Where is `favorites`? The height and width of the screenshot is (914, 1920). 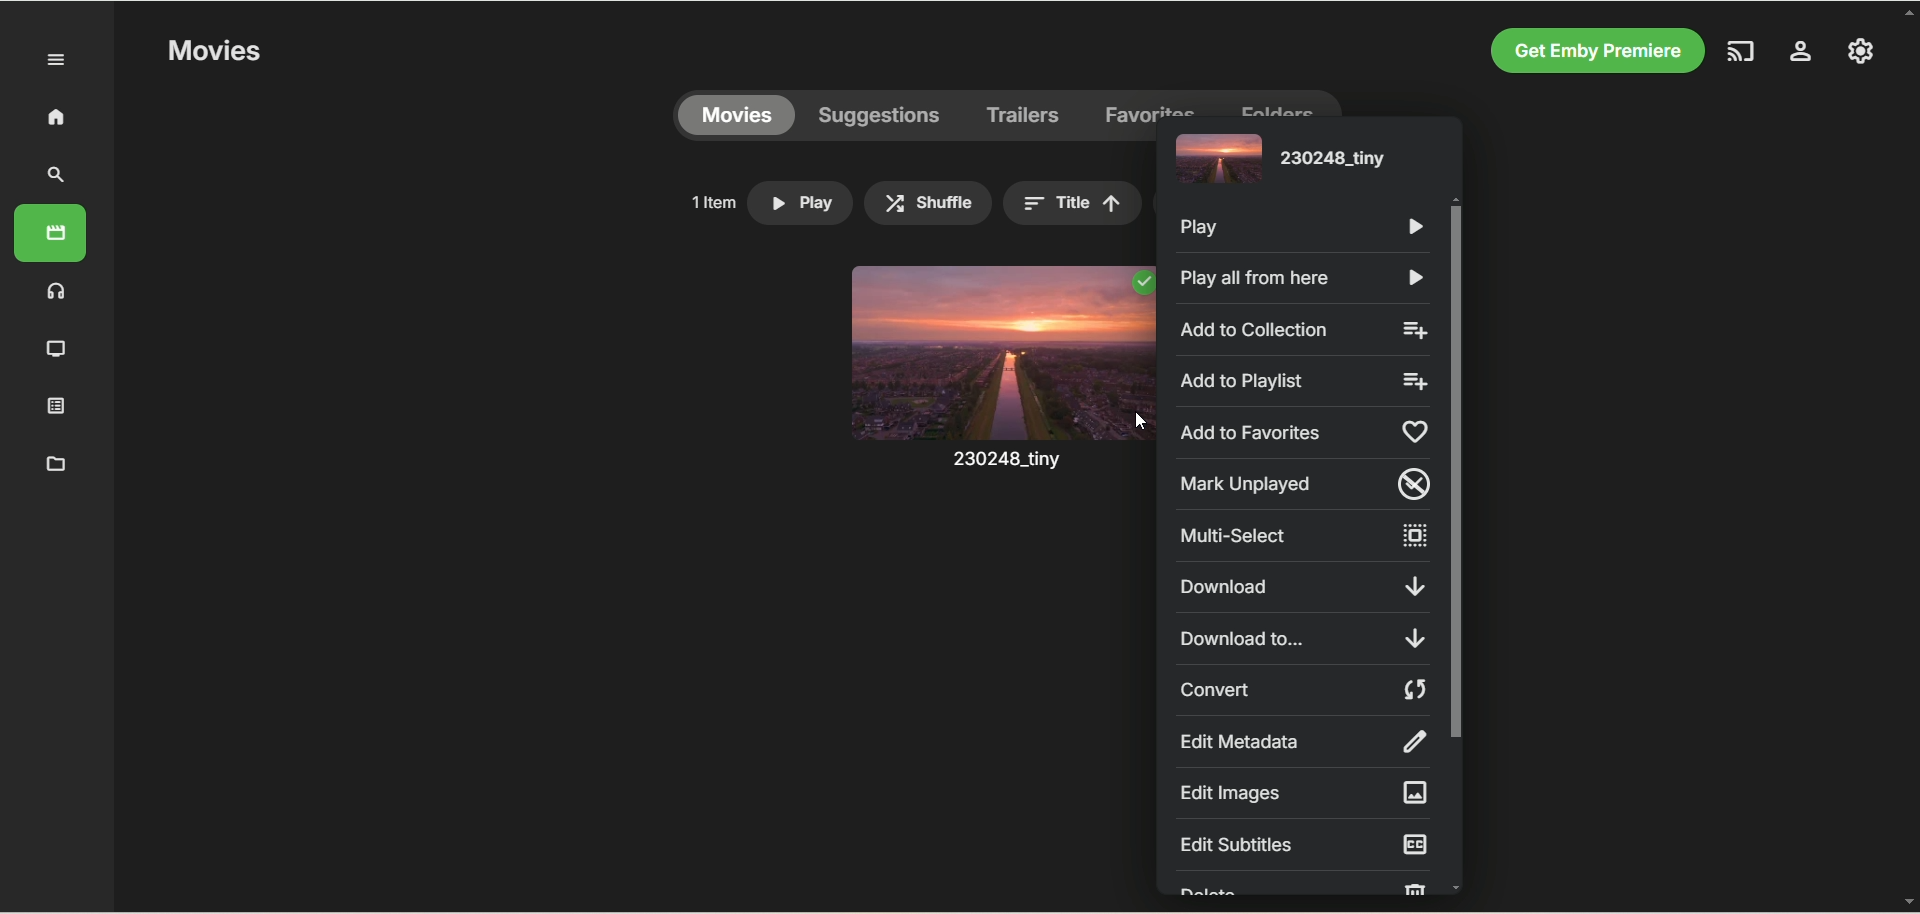 favorites is located at coordinates (1151, 103).